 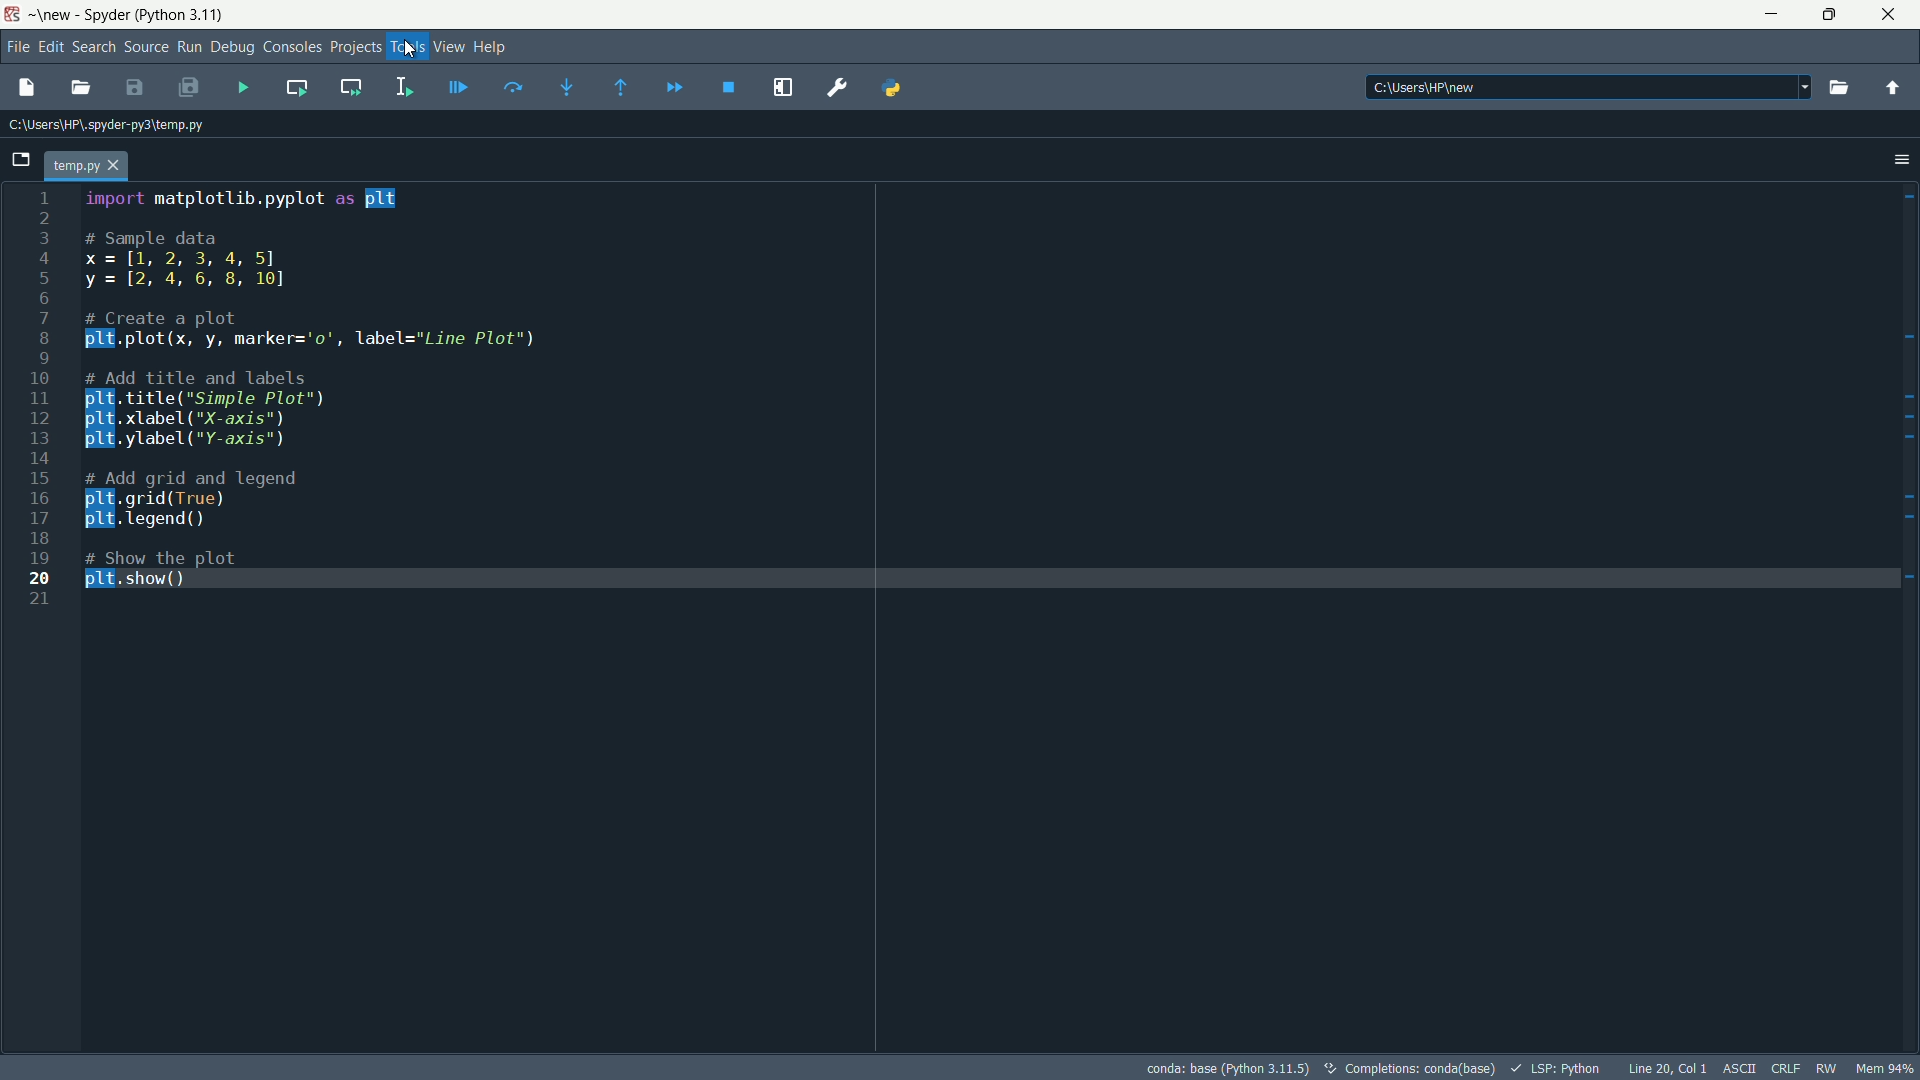 What do you see at coordinates (569, 87) in the screenshot?
I see `step into function` at bounding box center [569, 87].